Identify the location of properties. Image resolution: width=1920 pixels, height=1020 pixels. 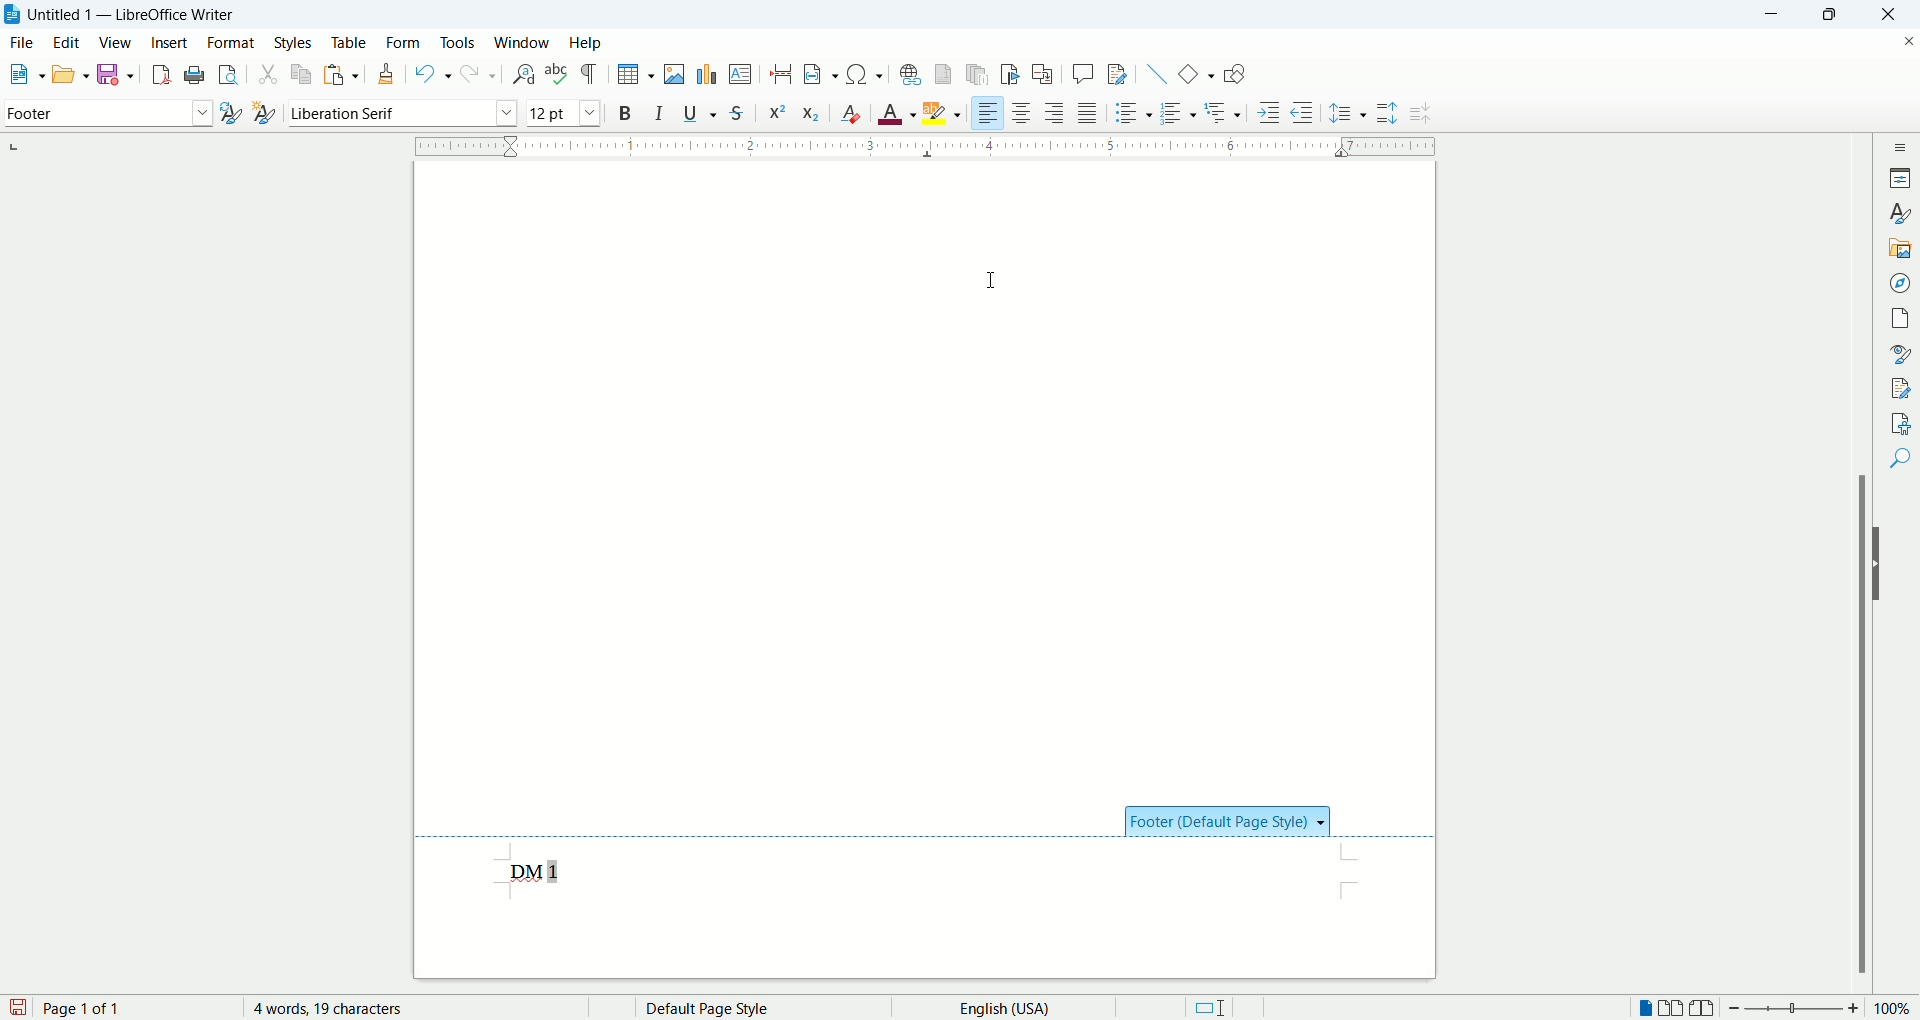
(1902, 176).